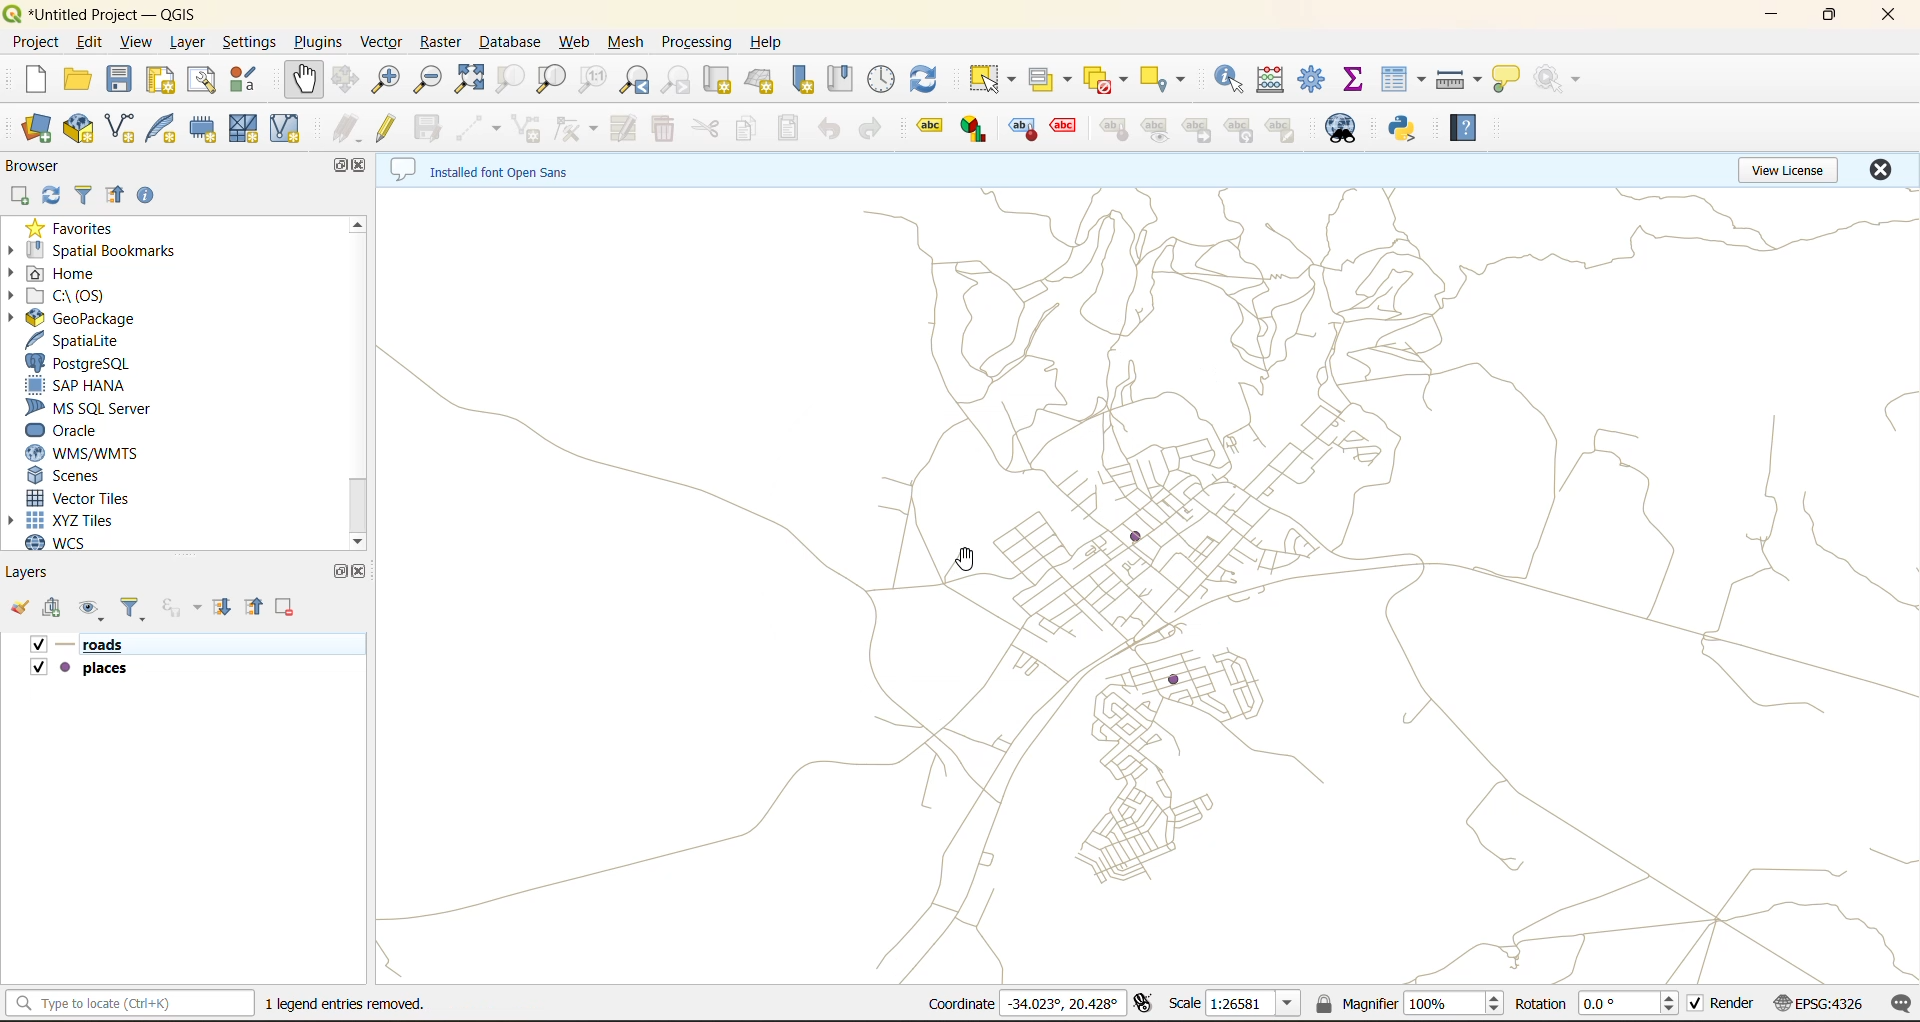  Describe the element at coordinates (1404, 79) in the screenshot. I see `attribute table` at that location.